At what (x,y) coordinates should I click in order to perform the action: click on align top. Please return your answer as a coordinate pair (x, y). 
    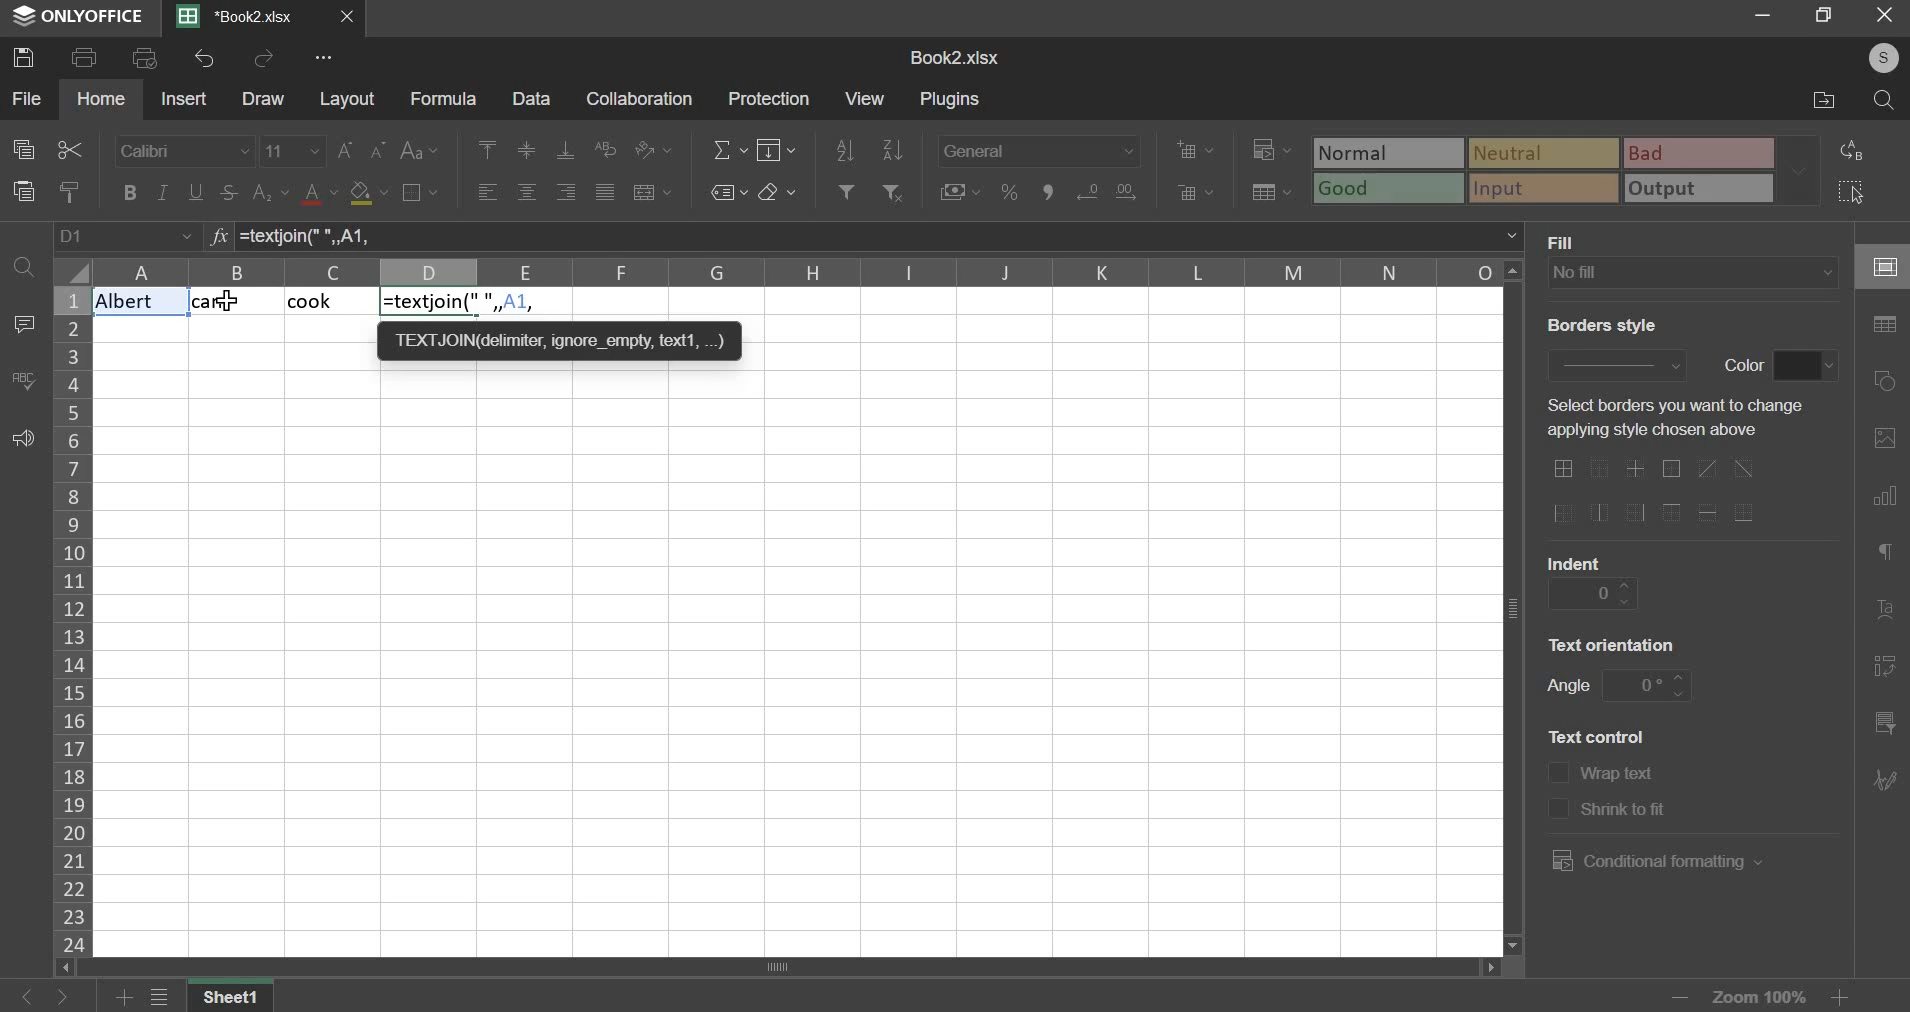
    Looking at the image, I should click on (488, 150).